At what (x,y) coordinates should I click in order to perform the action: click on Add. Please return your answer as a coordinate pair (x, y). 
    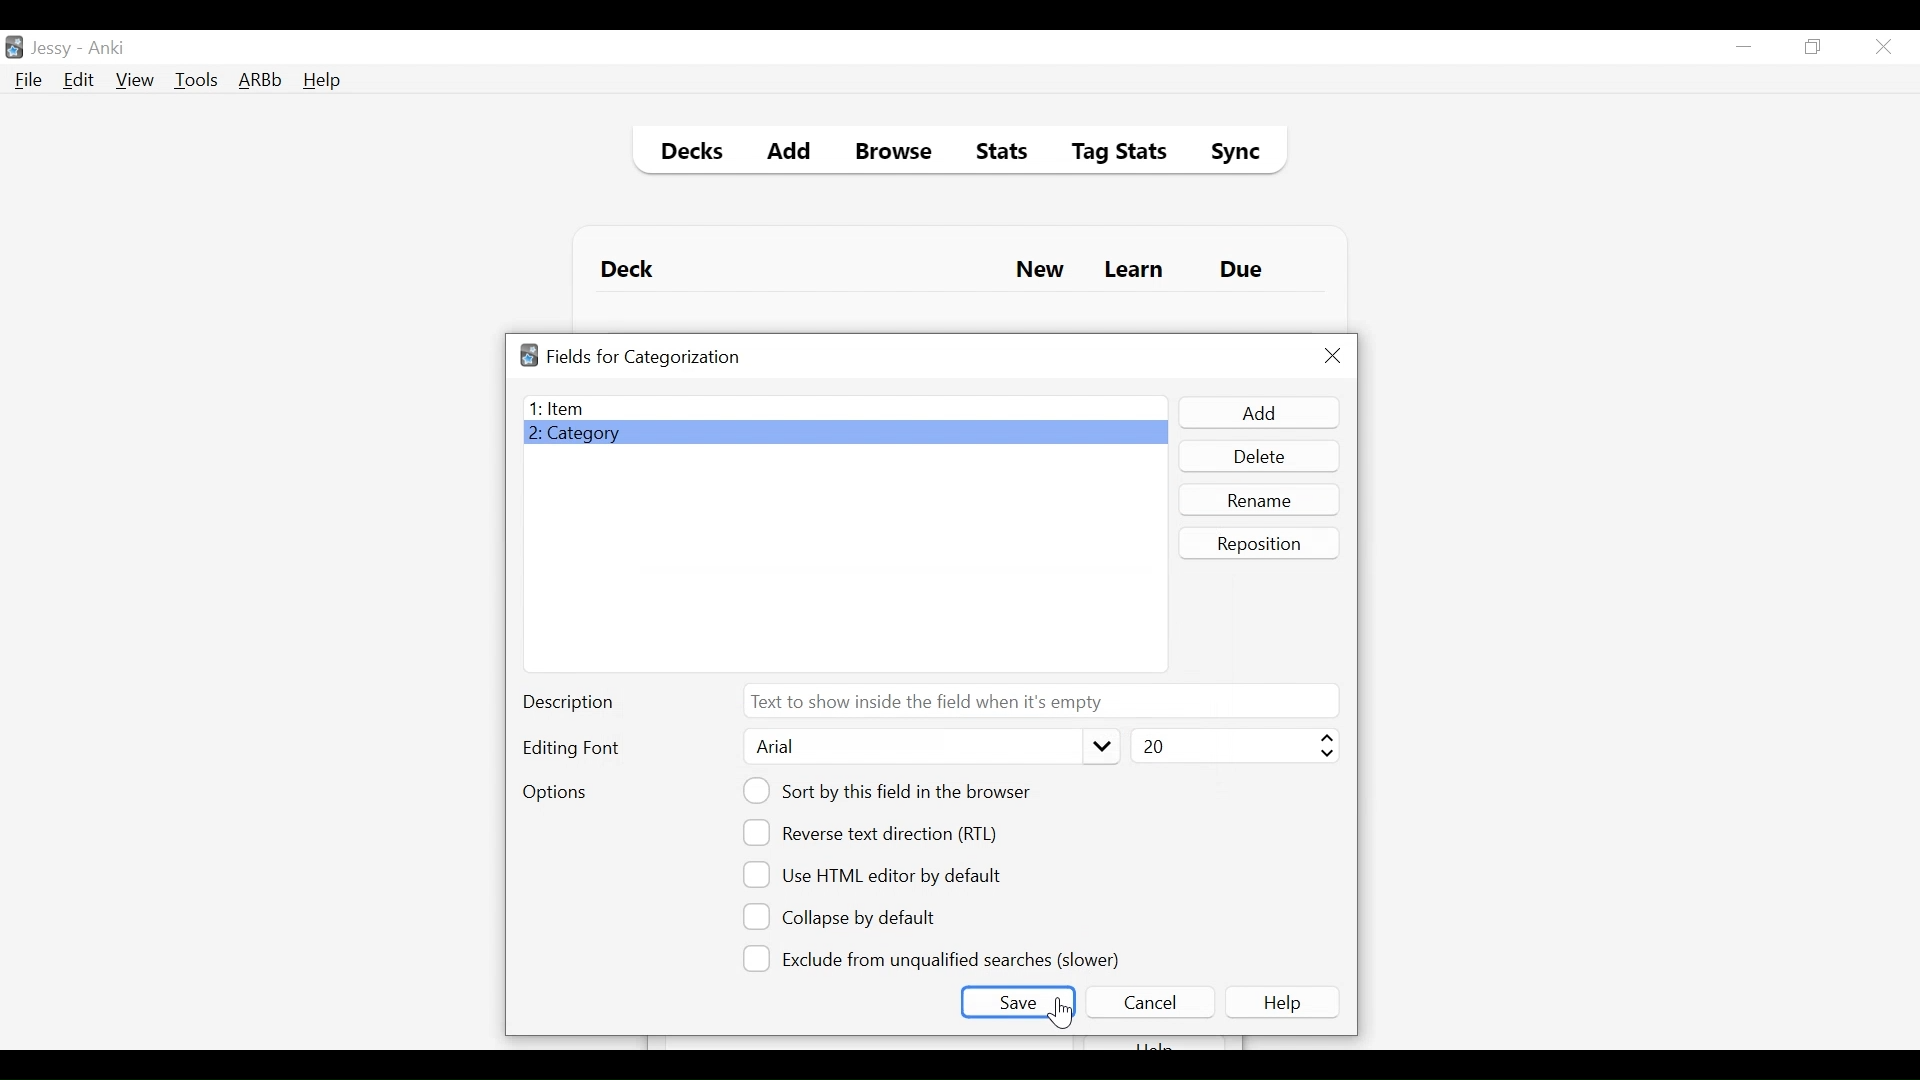
    Looking at the image, I should click on (790, 154).